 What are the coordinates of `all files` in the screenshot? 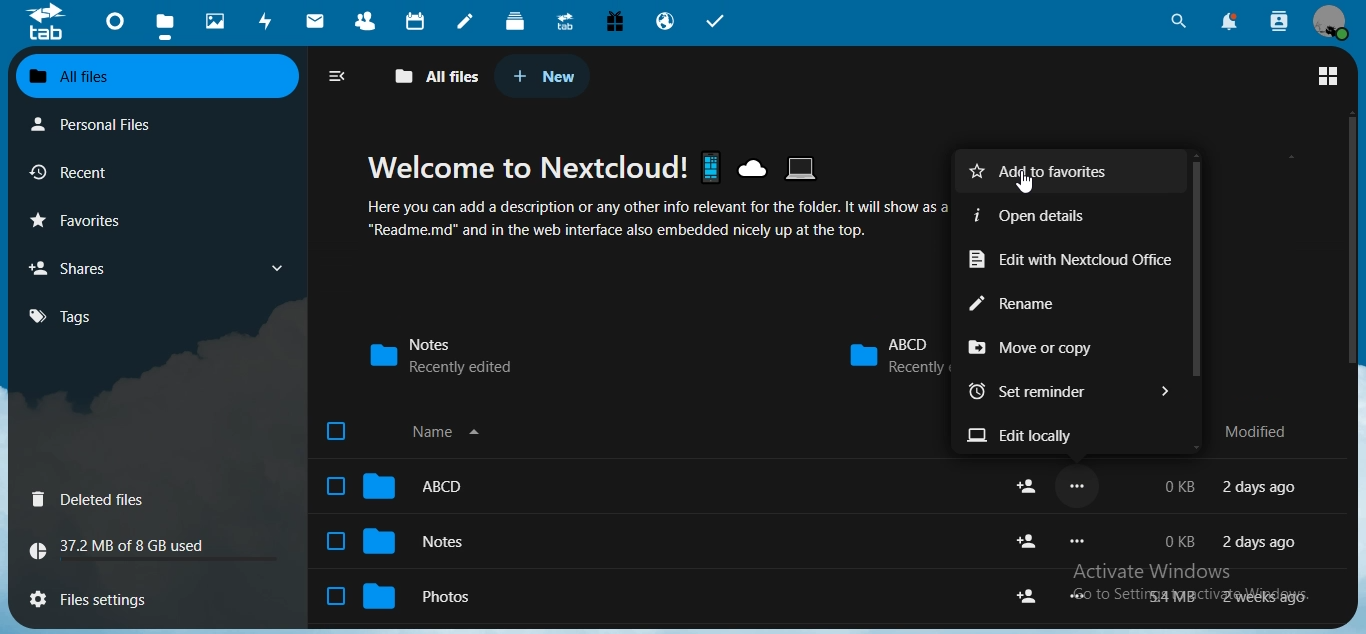 It's located at (441, 77).